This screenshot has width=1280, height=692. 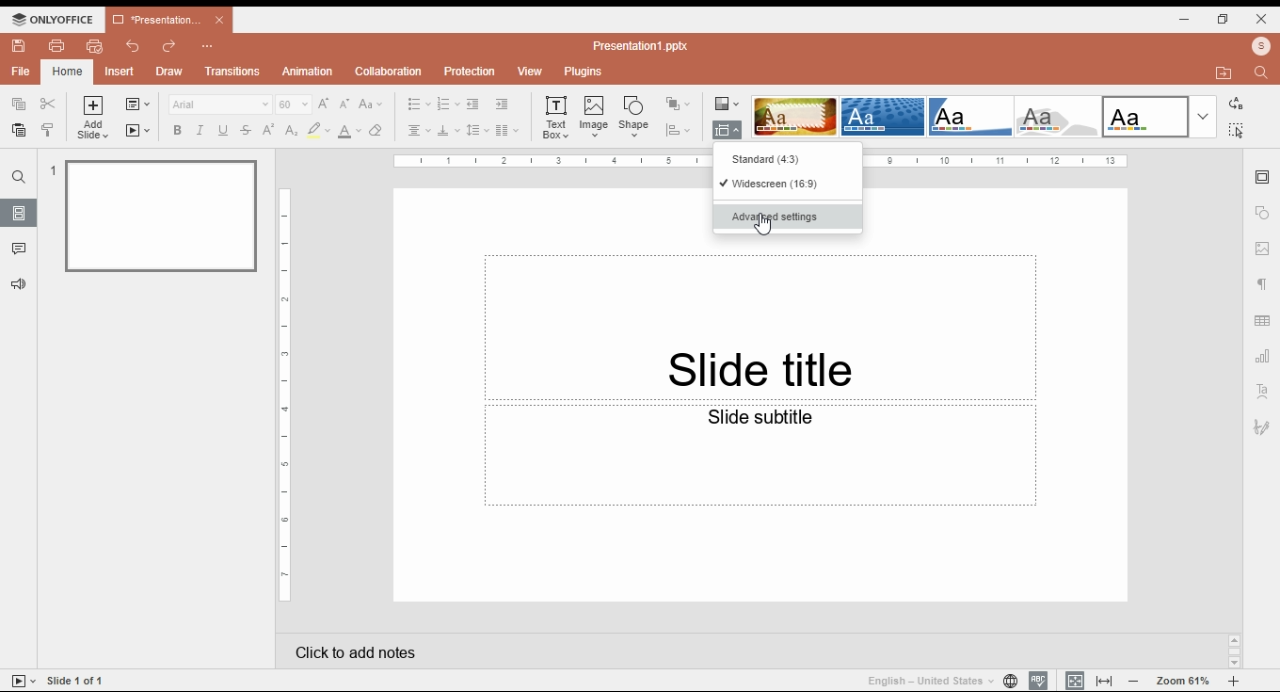 What do you see at coordinates (417, 132) in the screenshot?
I see `horizontal alignment` at bounding box center [417, 132].